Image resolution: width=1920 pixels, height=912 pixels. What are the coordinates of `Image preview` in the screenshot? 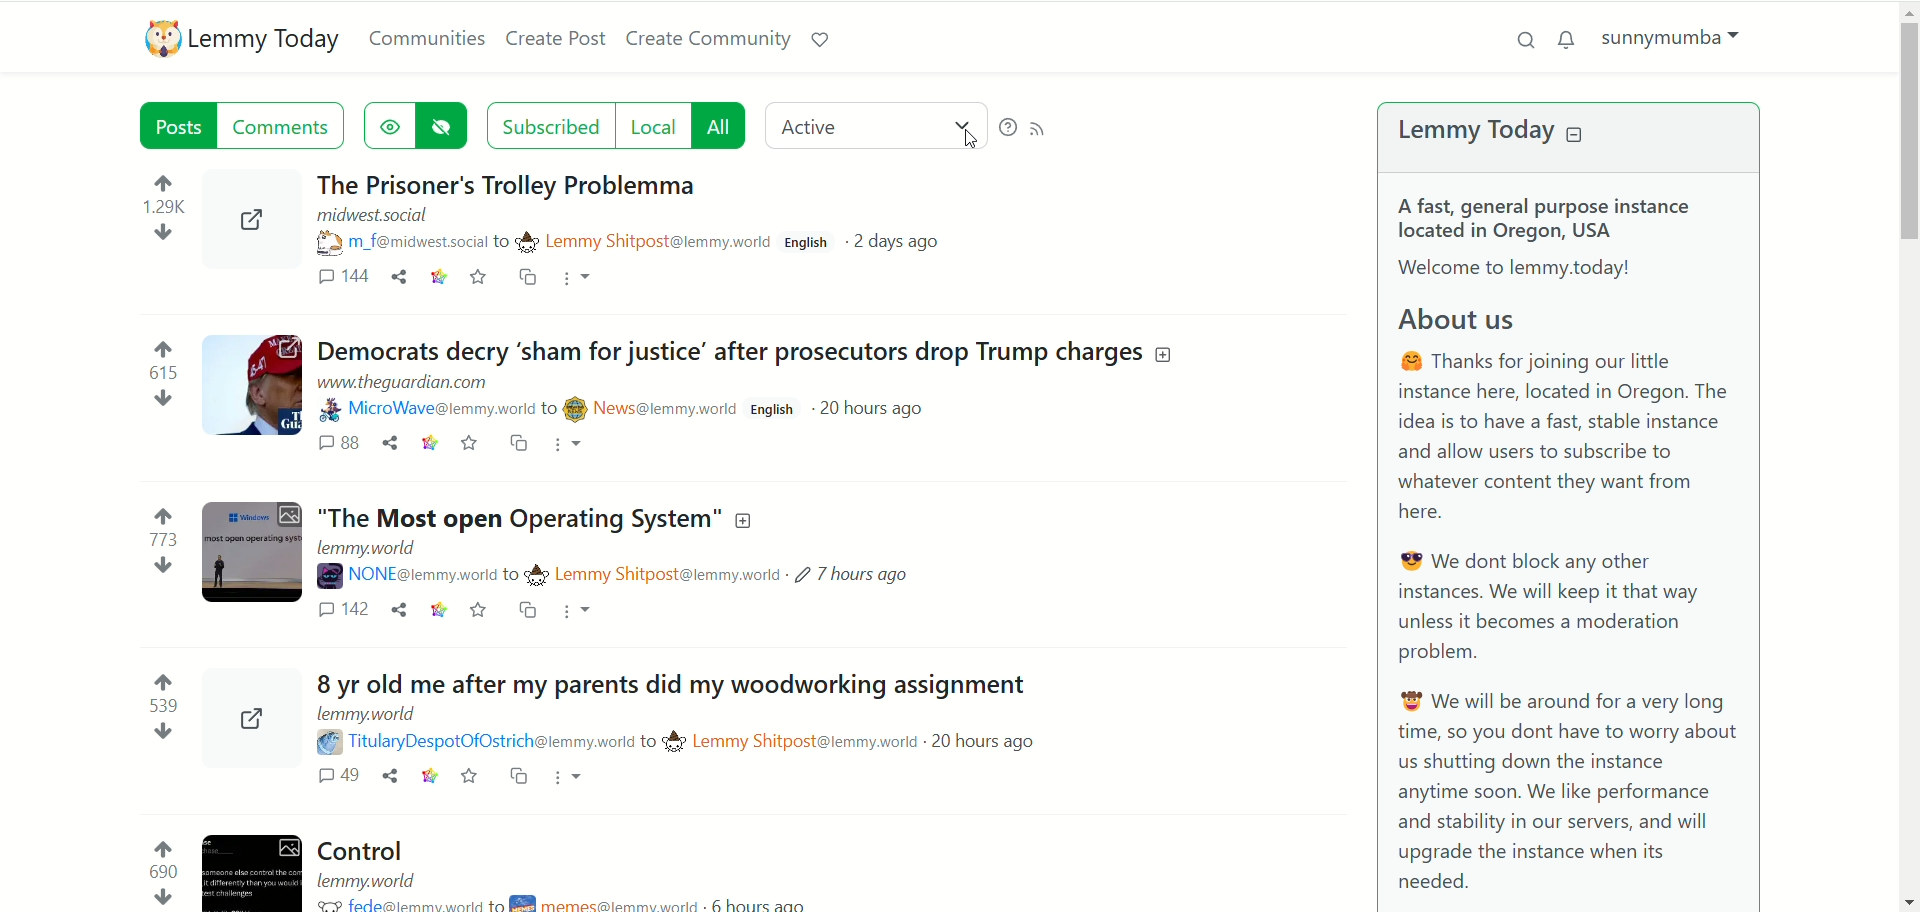 It's located at (259, 225).